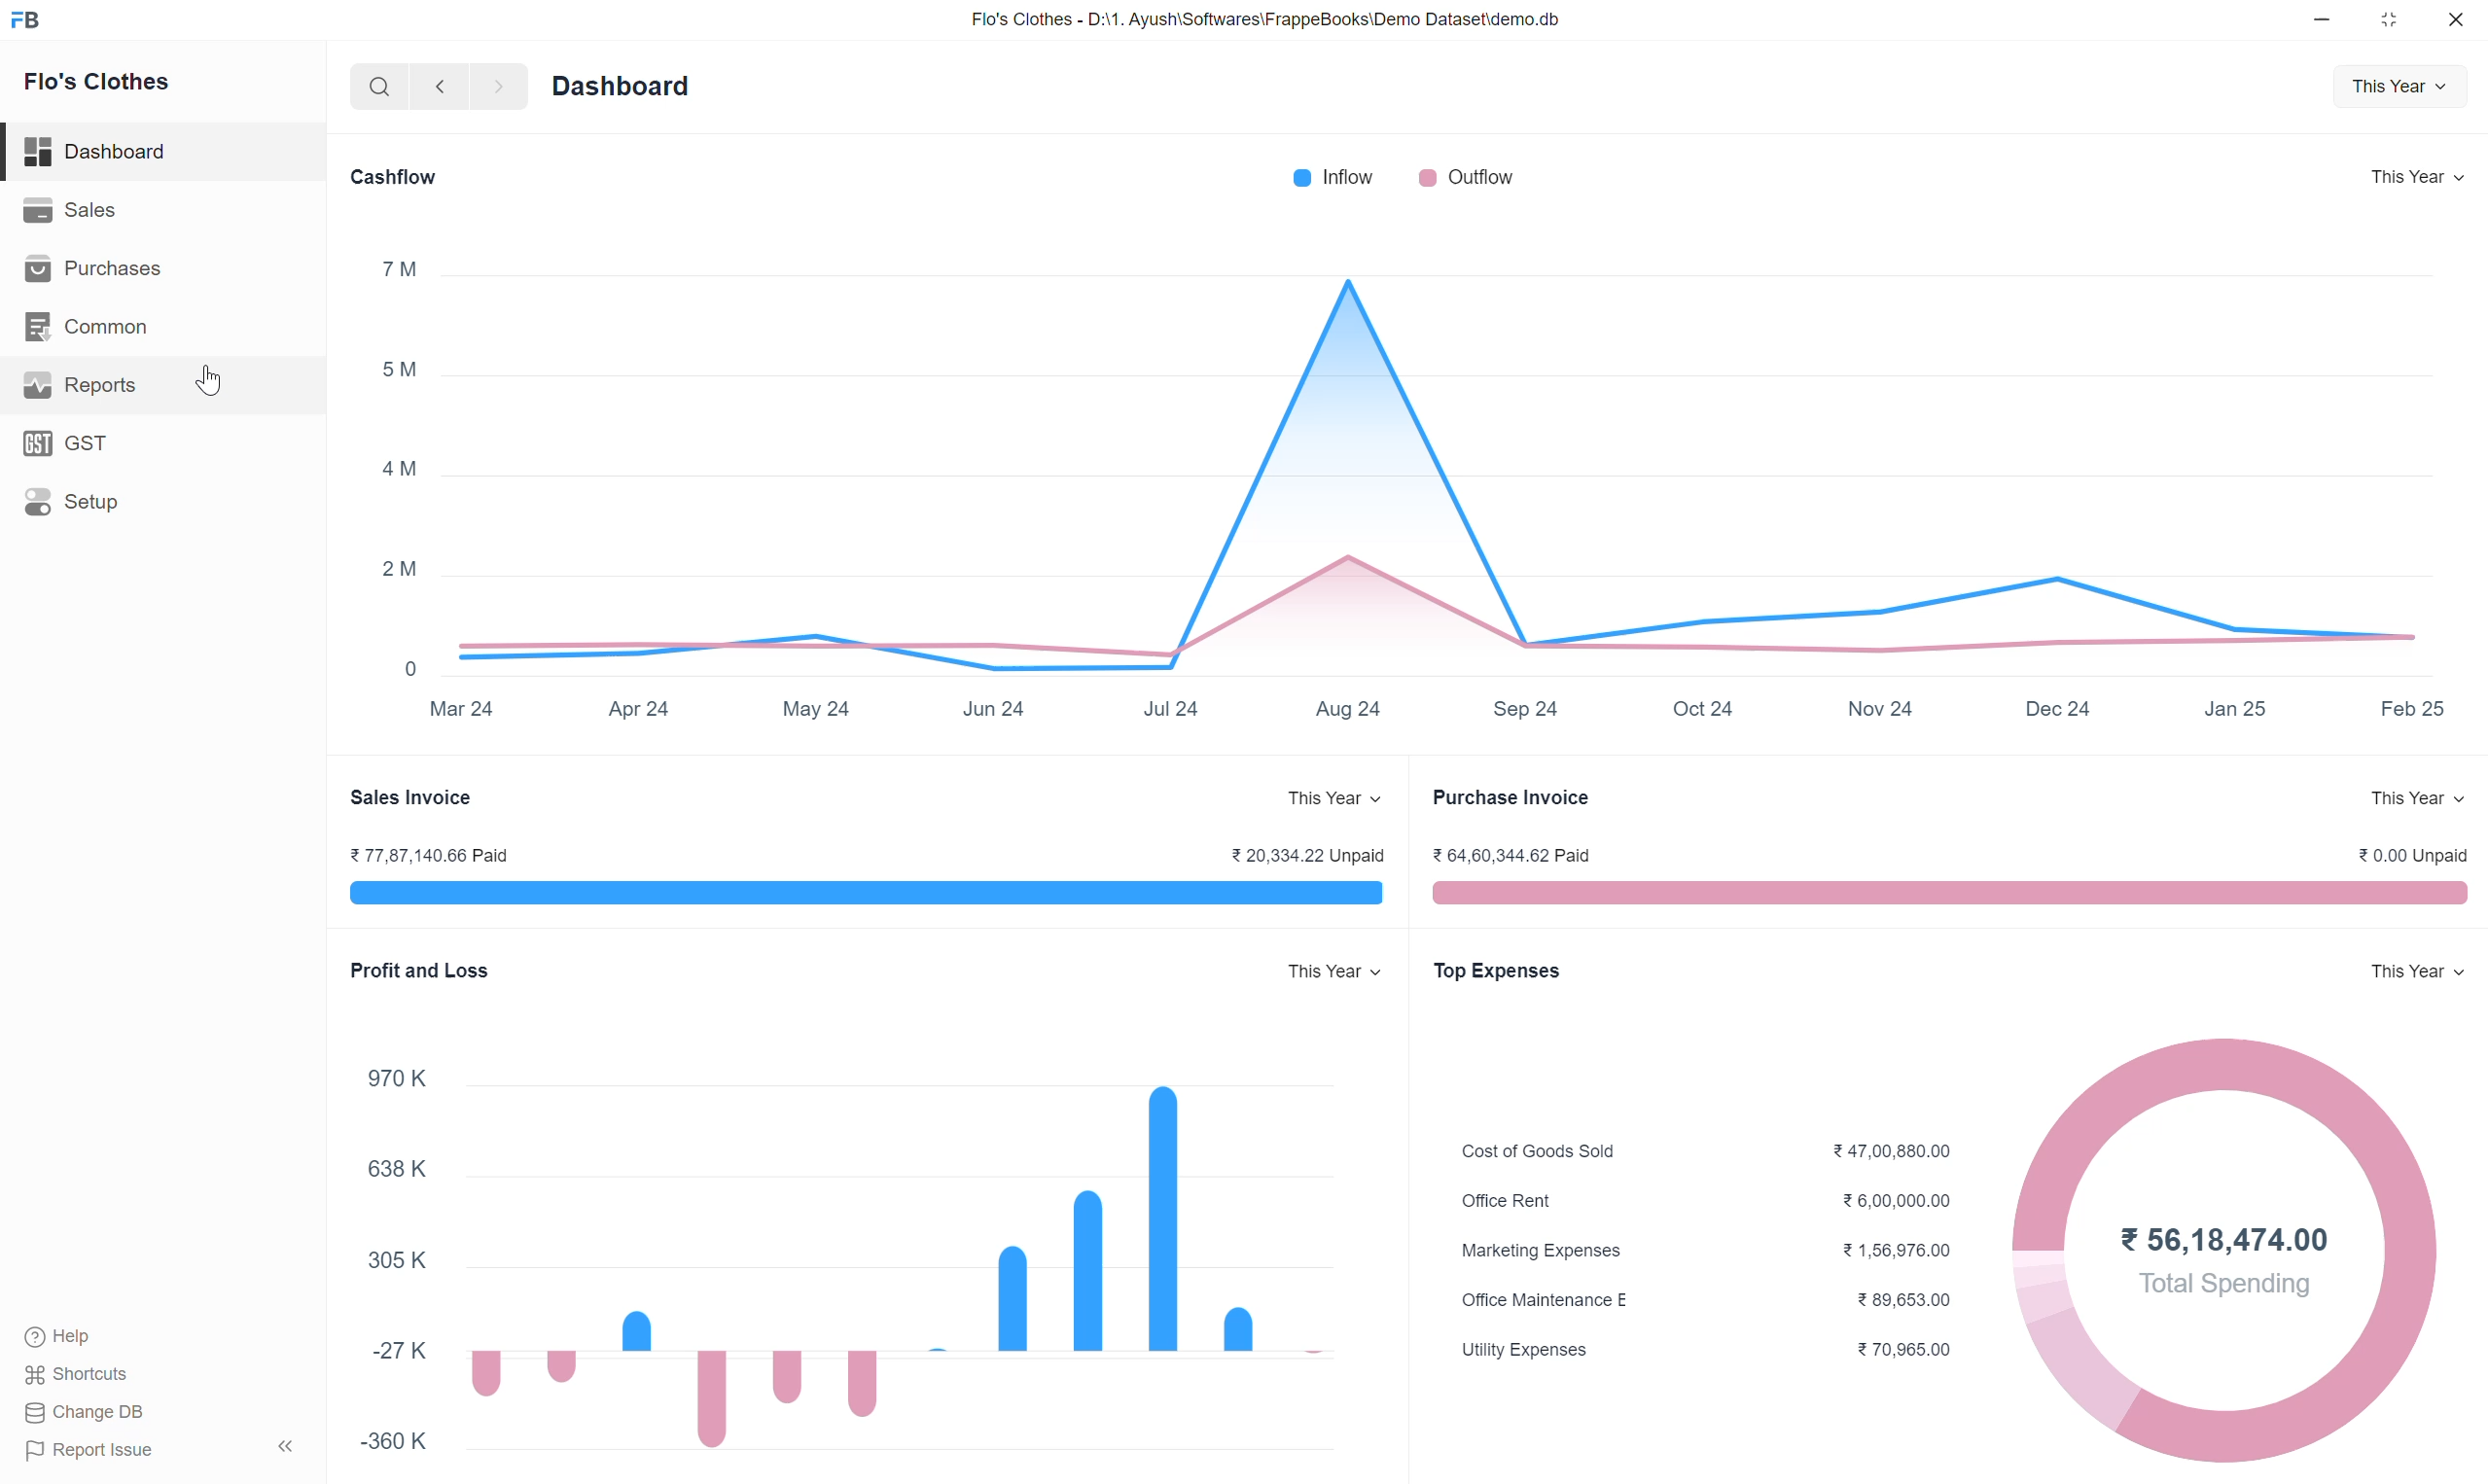 This screenshot has width=2488, height=1484. Describe the element at coordinates (465, 713) in the screenshot. I see `mar 24` at that location.